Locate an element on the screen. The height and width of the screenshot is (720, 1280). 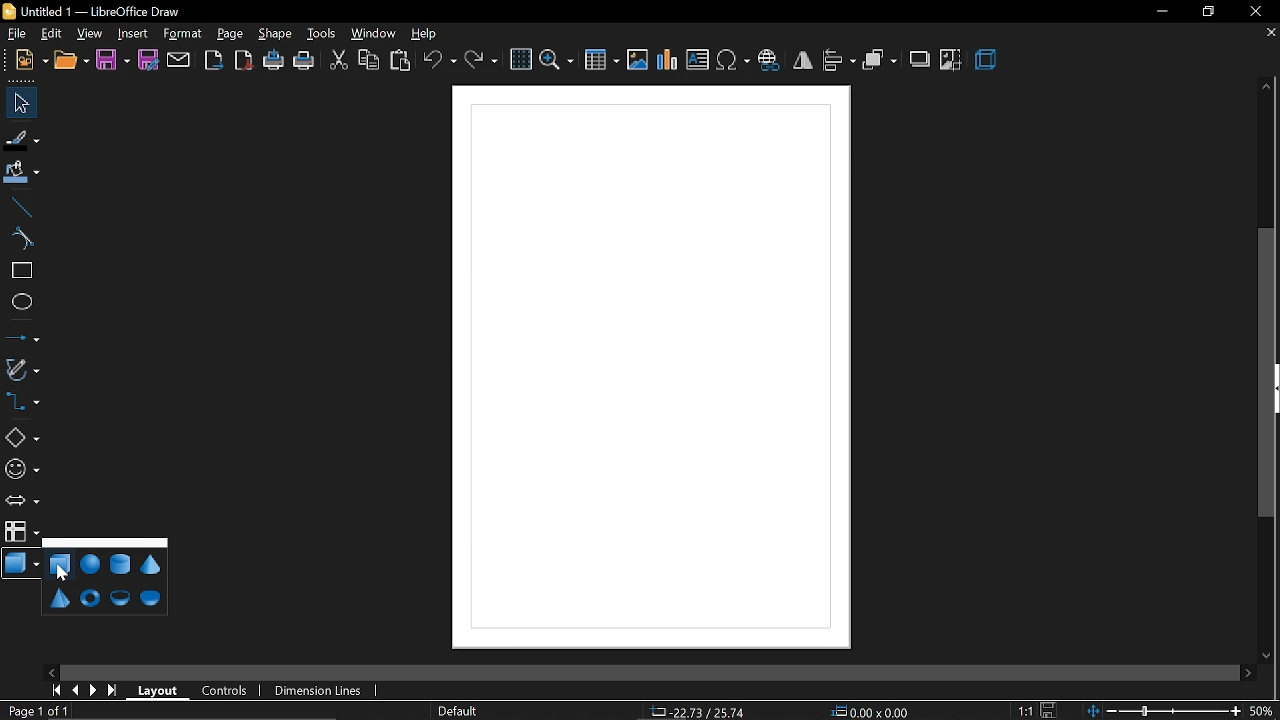
dimension lines is located at coordinates (319, 691).